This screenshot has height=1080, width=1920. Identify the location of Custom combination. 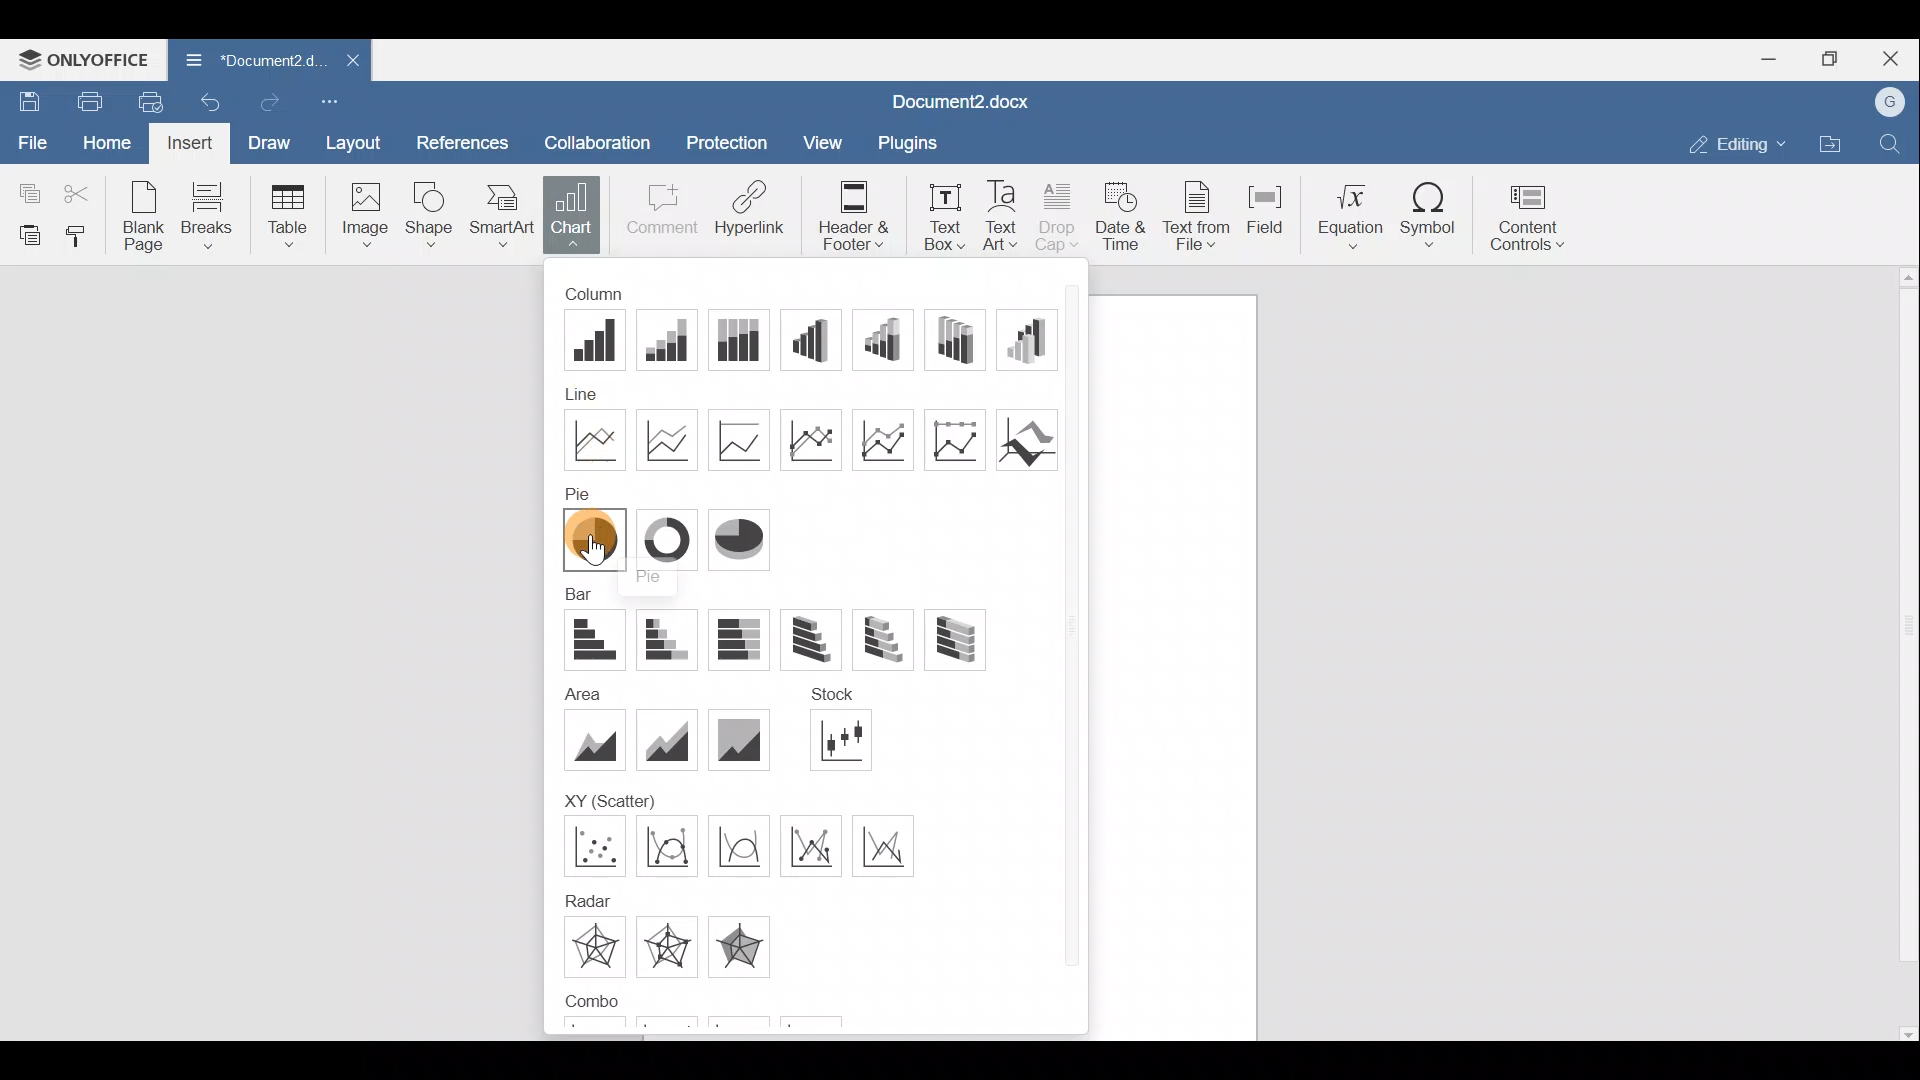
(776, 1029).